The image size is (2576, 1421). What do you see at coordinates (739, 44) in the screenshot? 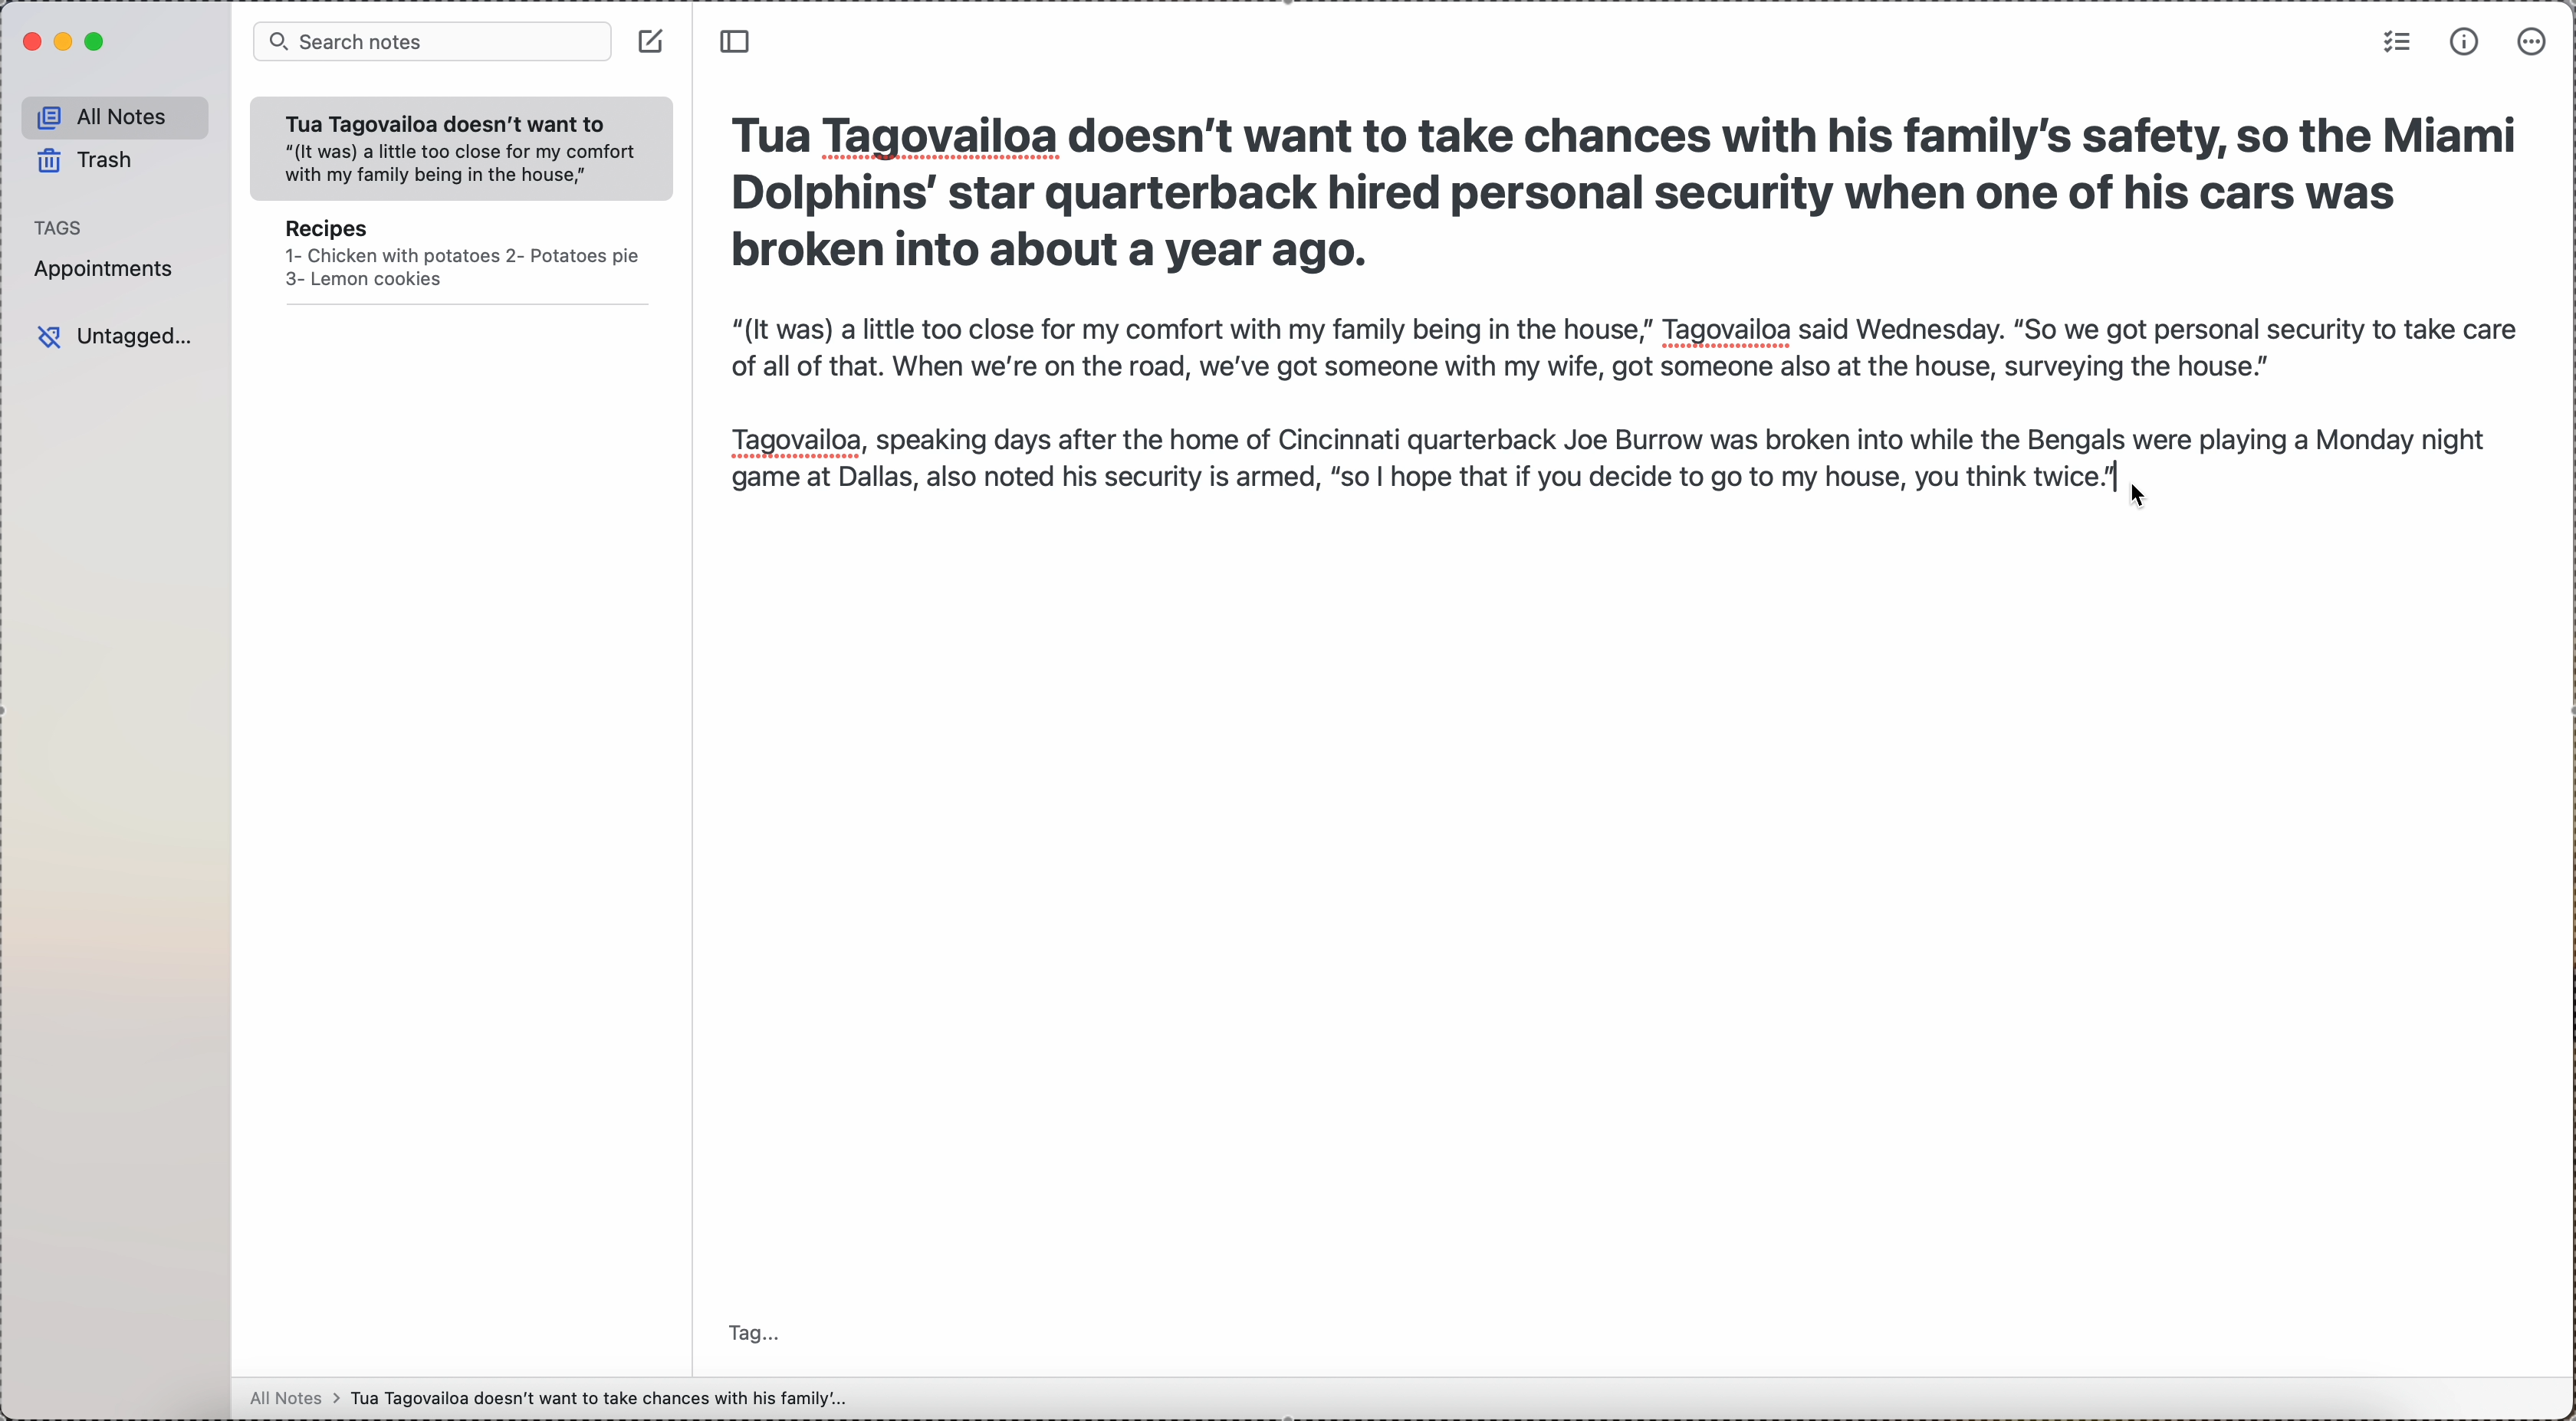
I see `toggle sidebar` at bounding box center [739, 44].